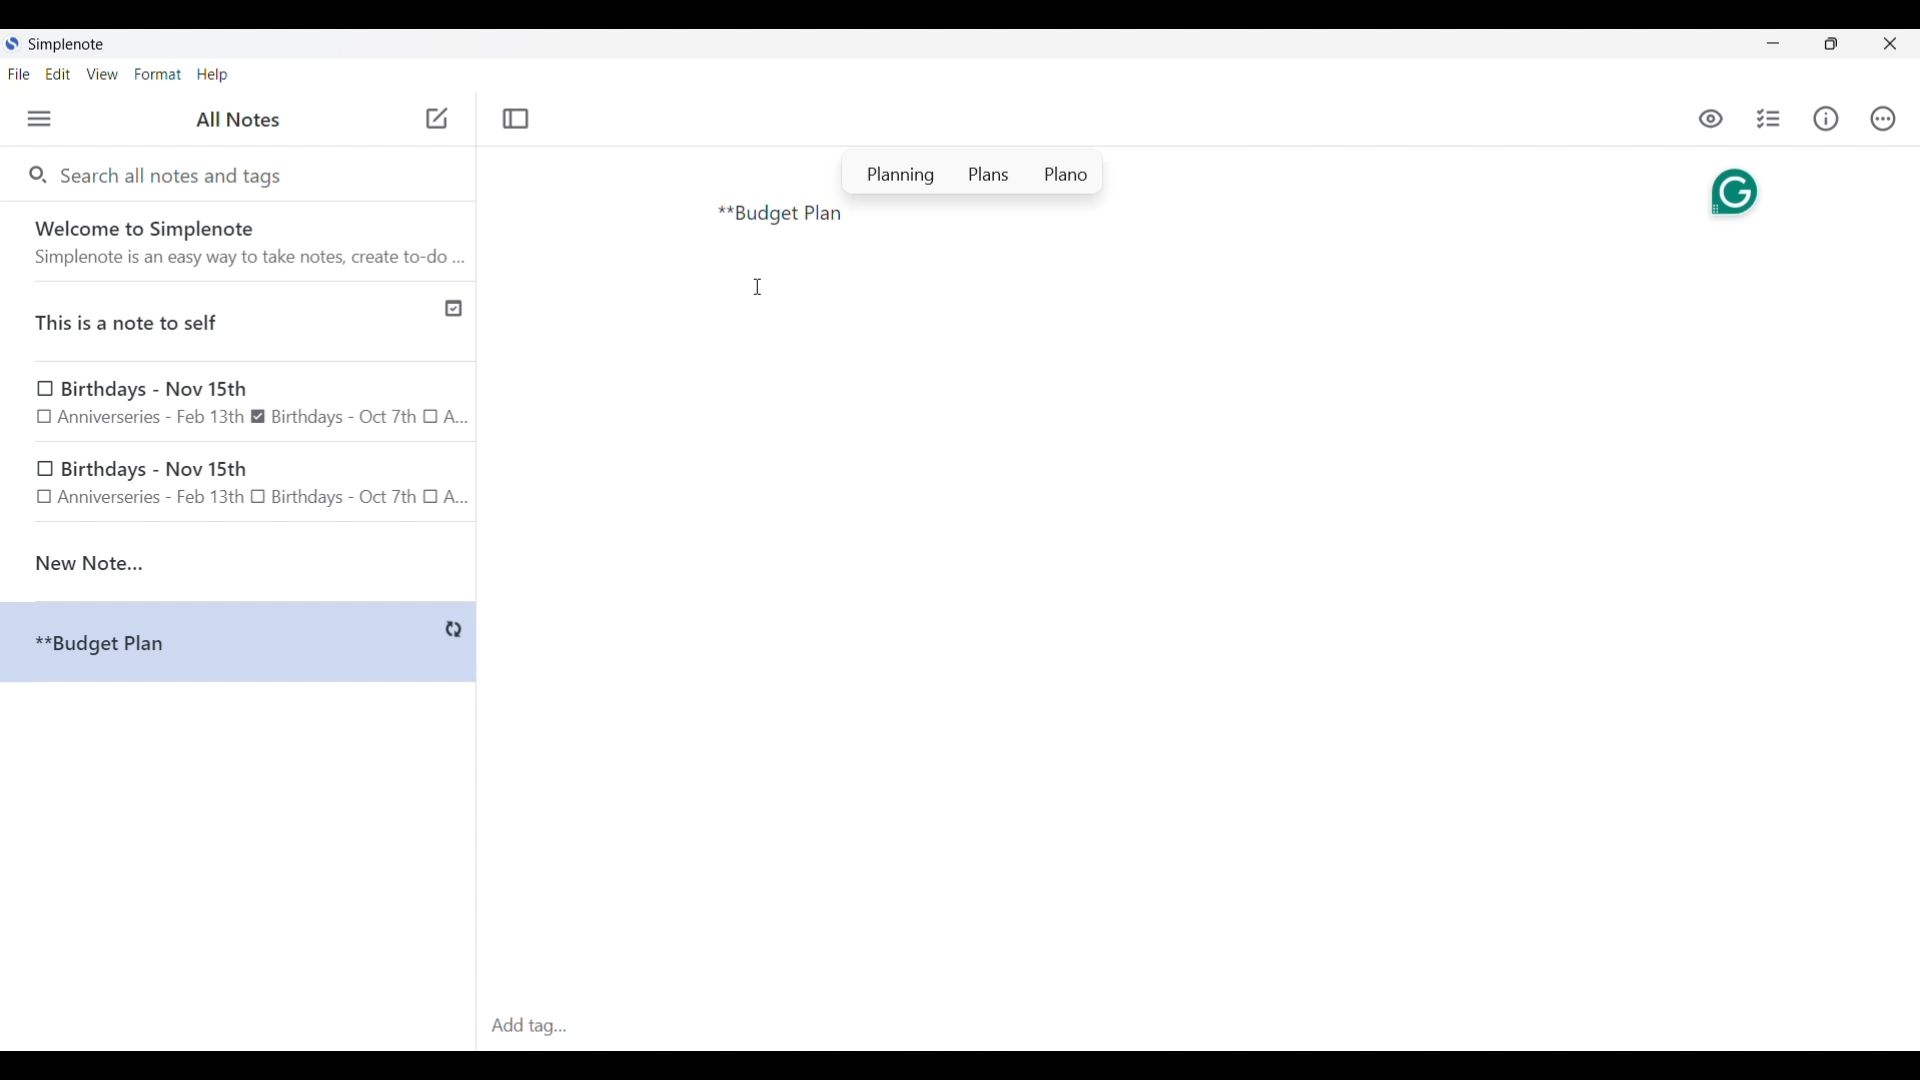 The image size is (1920, 1080). Describe the element at coordinates (238, 120) in the screenshot. I see `Title of left side panel` at that location.